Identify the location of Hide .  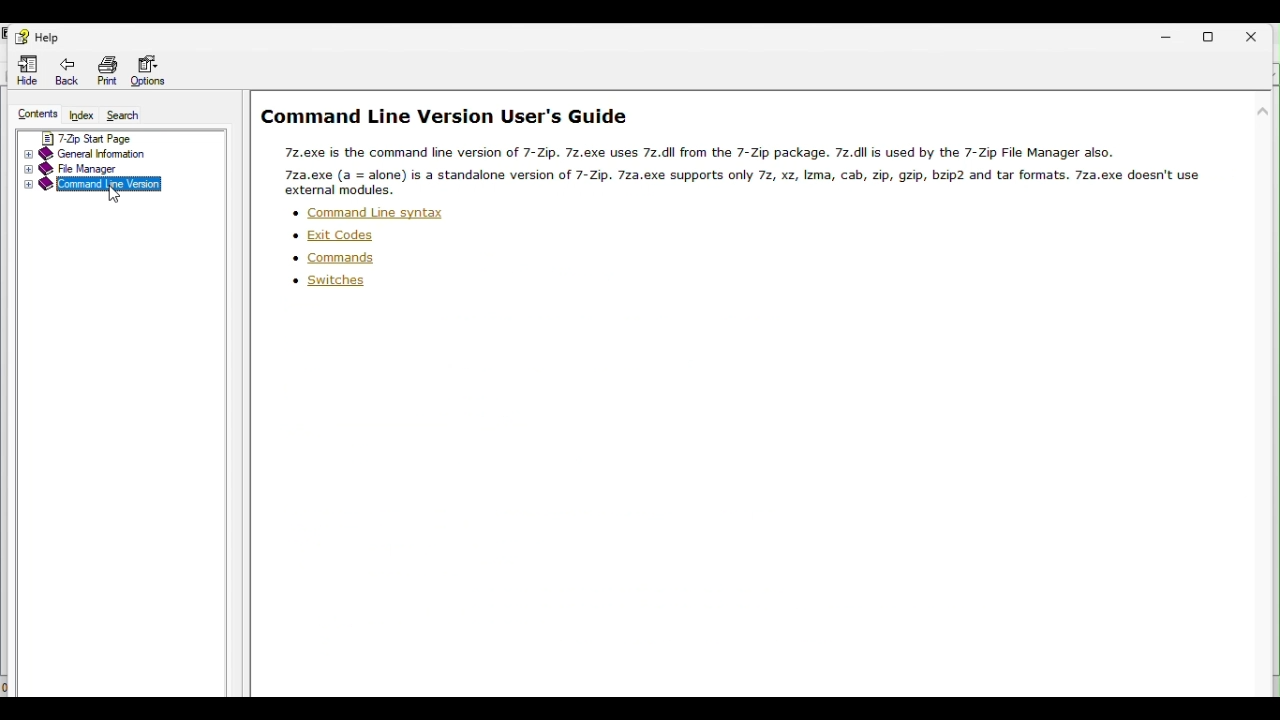
(23, 69).